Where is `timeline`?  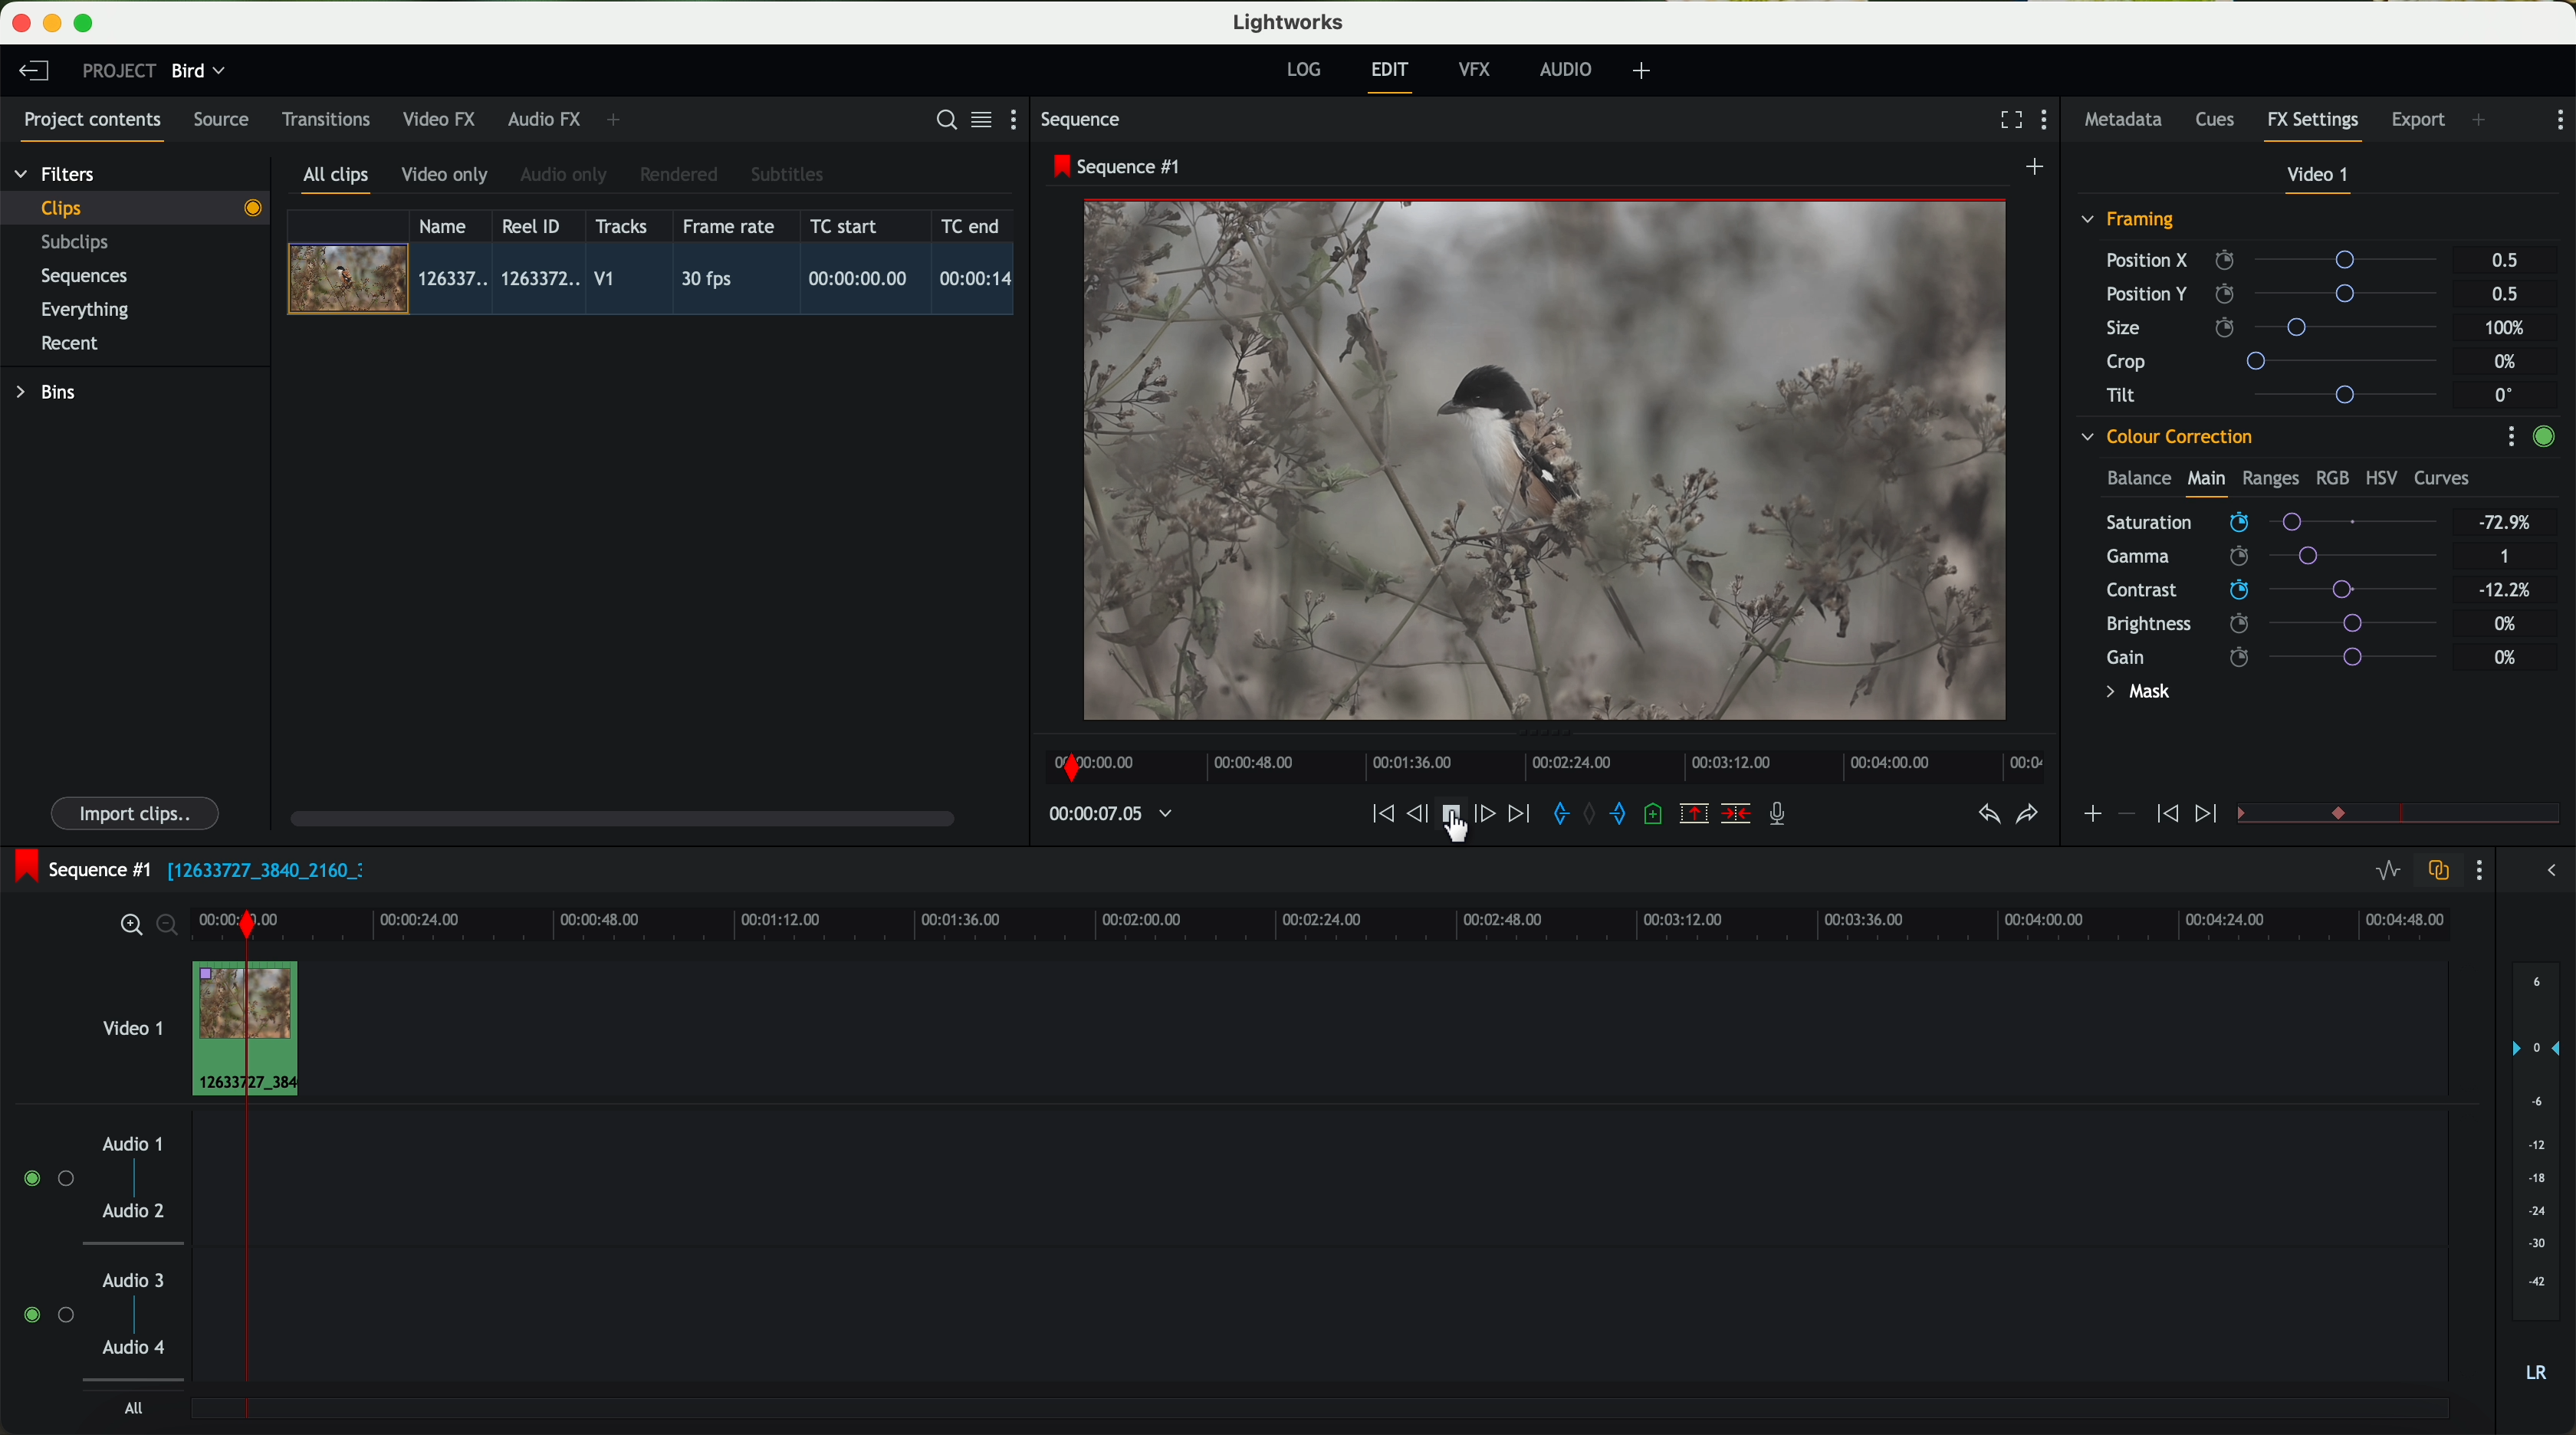
timeline is located at coordinates (1539, 761).